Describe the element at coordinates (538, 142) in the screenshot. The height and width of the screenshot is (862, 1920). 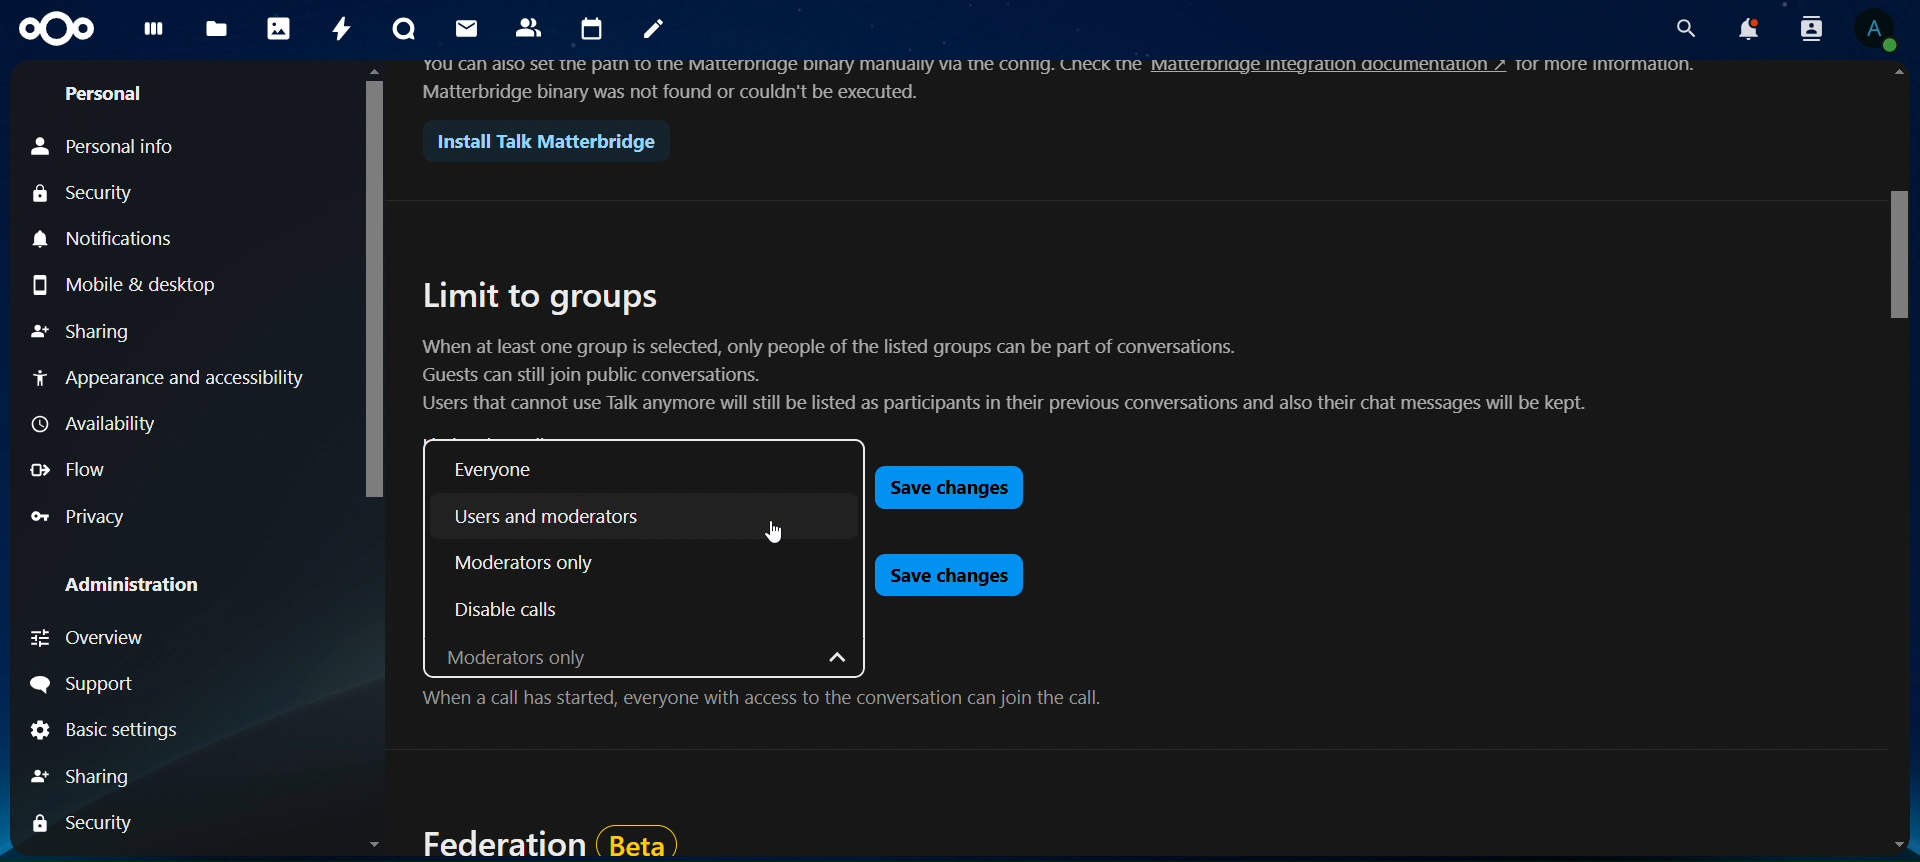
I see `install talk matterbridge` at that location.